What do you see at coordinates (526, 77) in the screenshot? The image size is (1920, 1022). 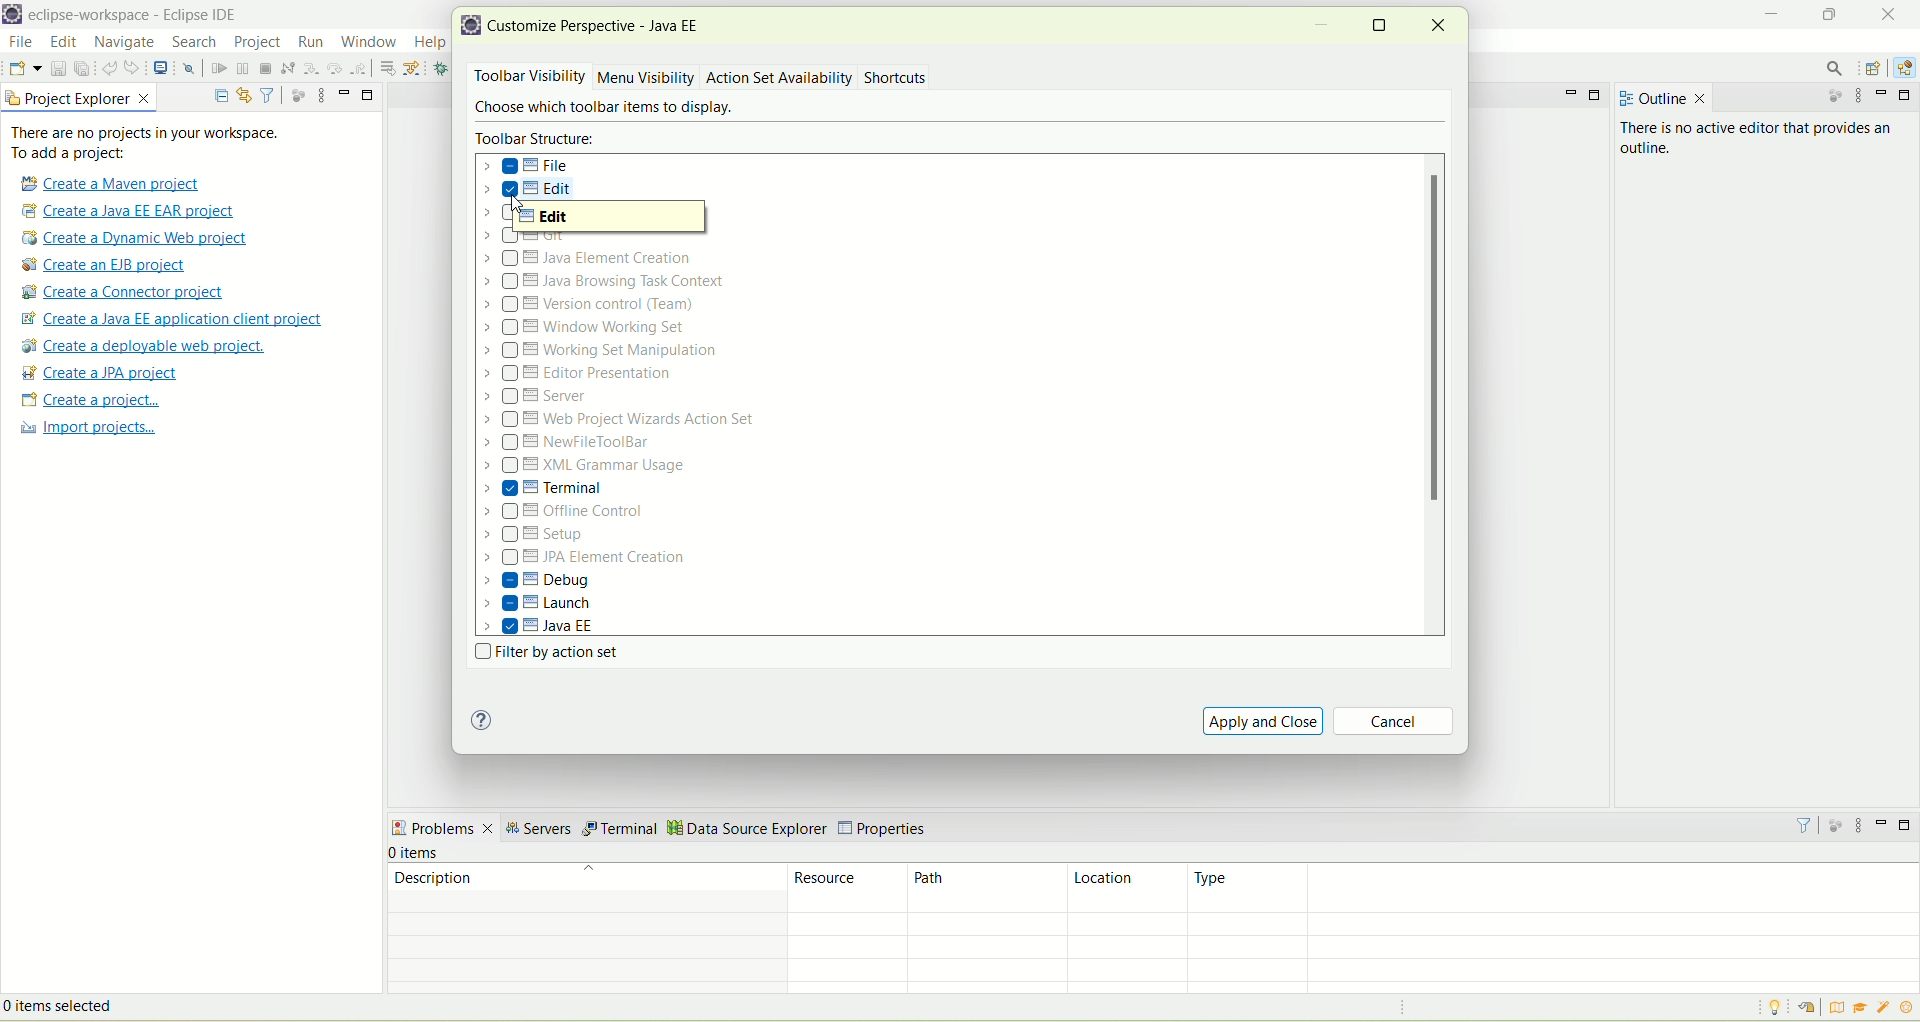 I see `toolbar visibility` at bounding box center [526, 77].